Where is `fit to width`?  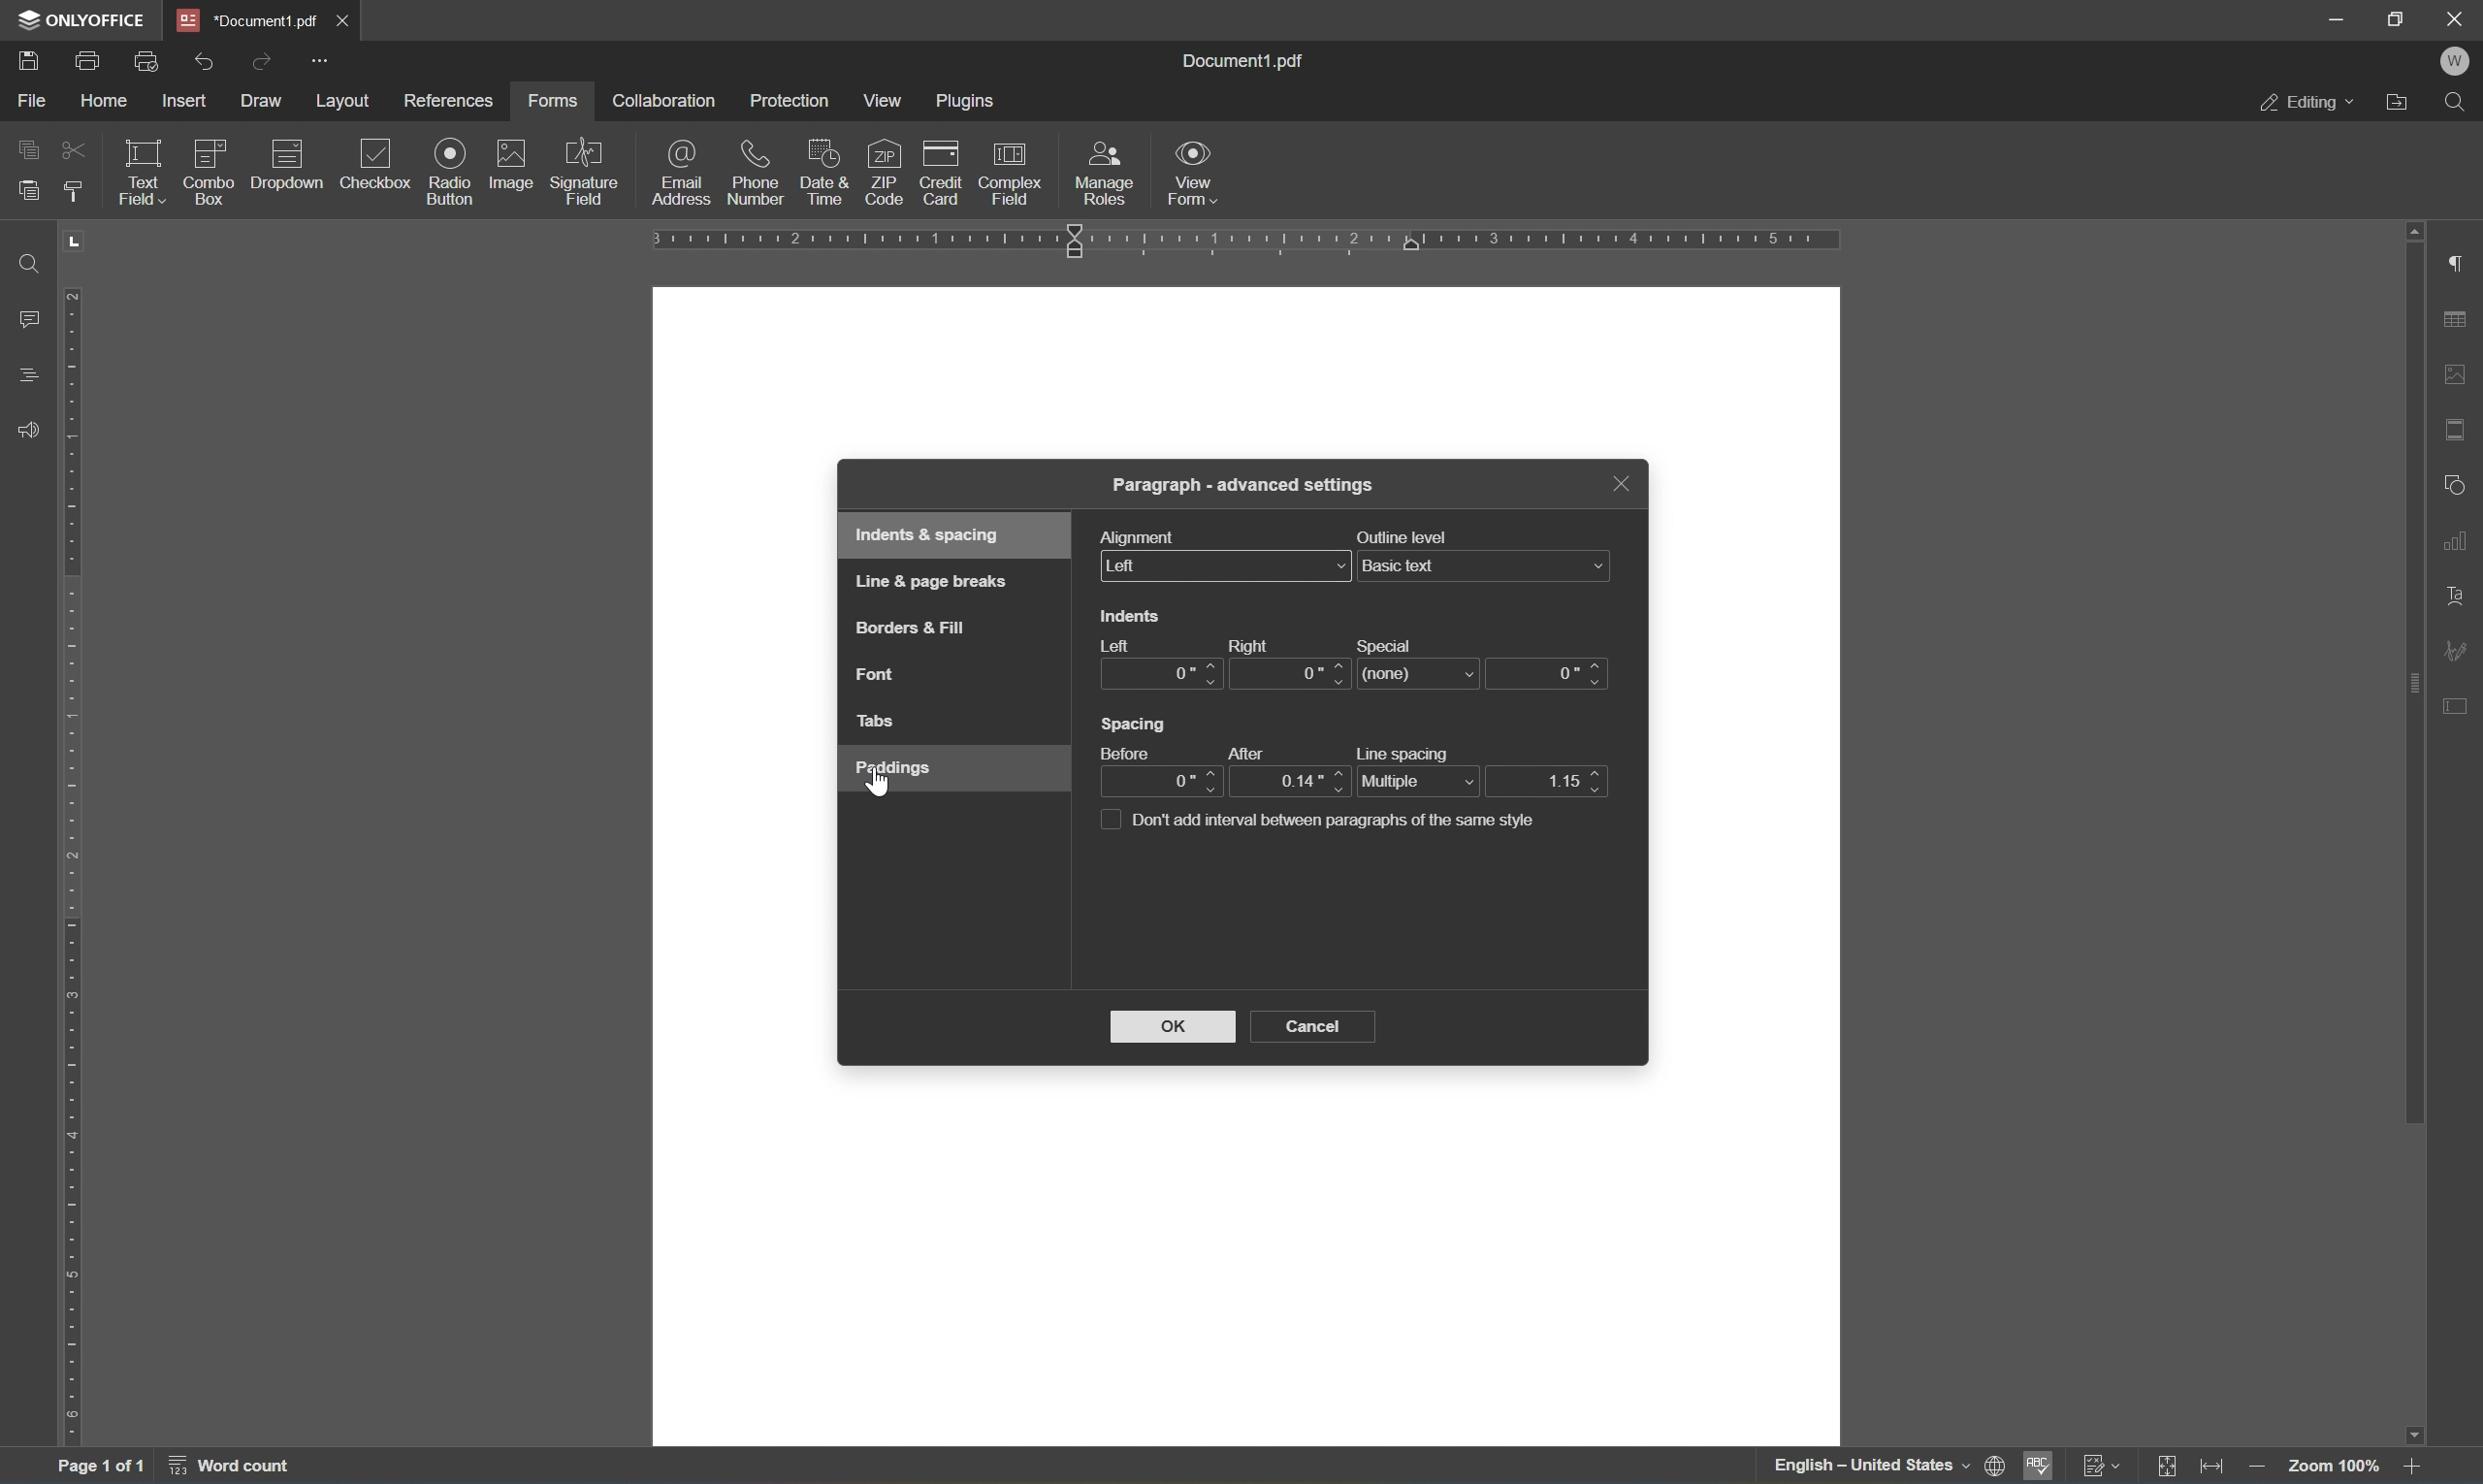 fit to width is located at coordinates (2219, 1466).